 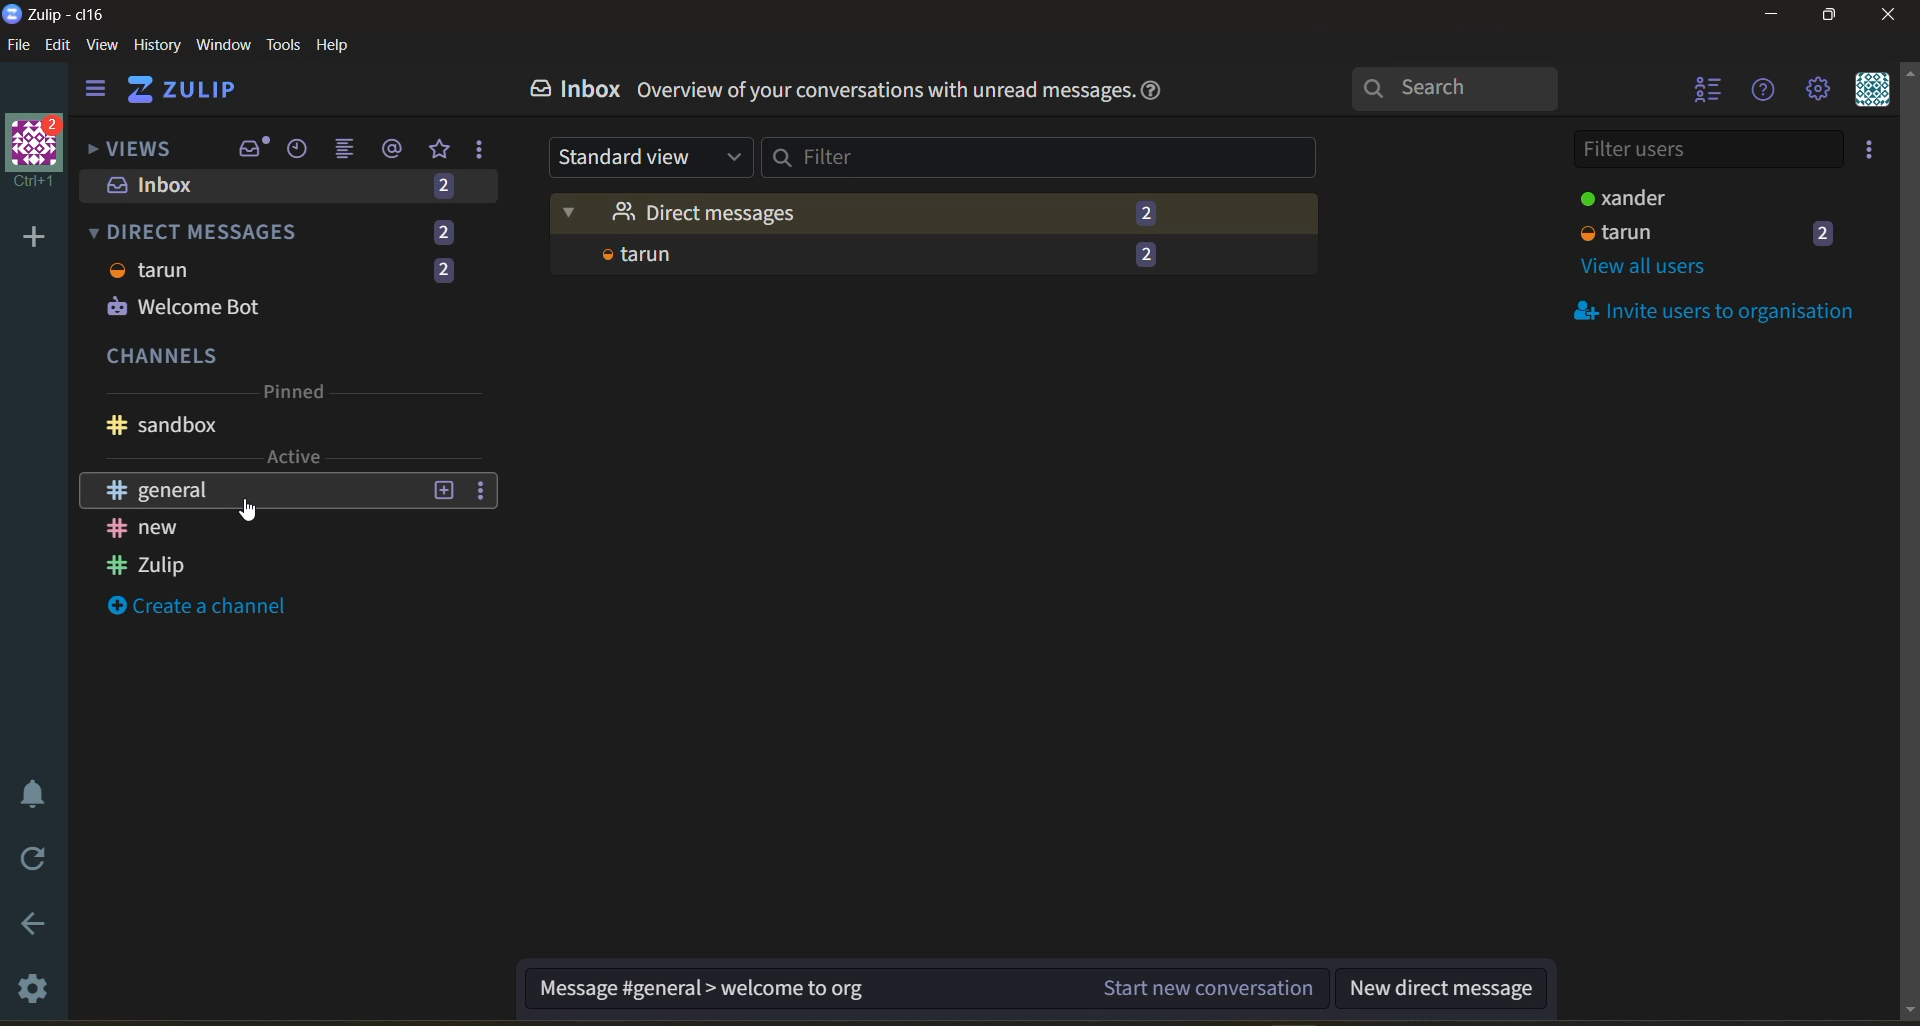 What do you see at coordinates (1042, 155) in the screenshot?
I see `filter` at bounding box center [1042, 155].